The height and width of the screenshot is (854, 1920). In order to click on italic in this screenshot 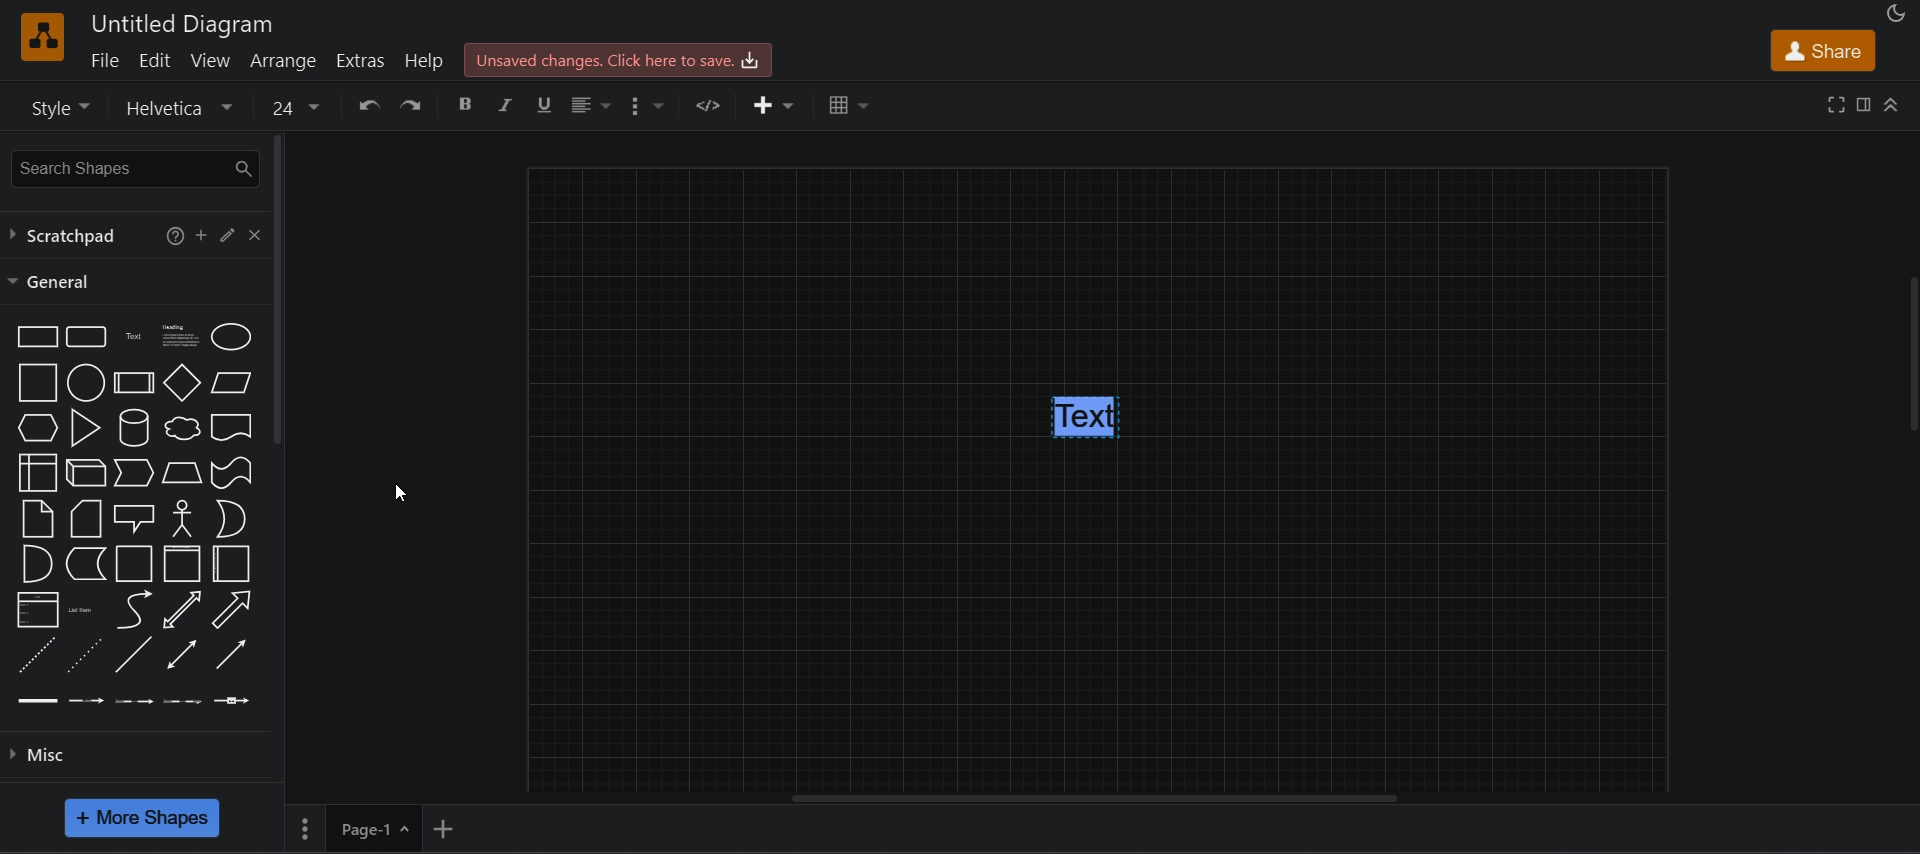, I will do `click(507, 105)`.